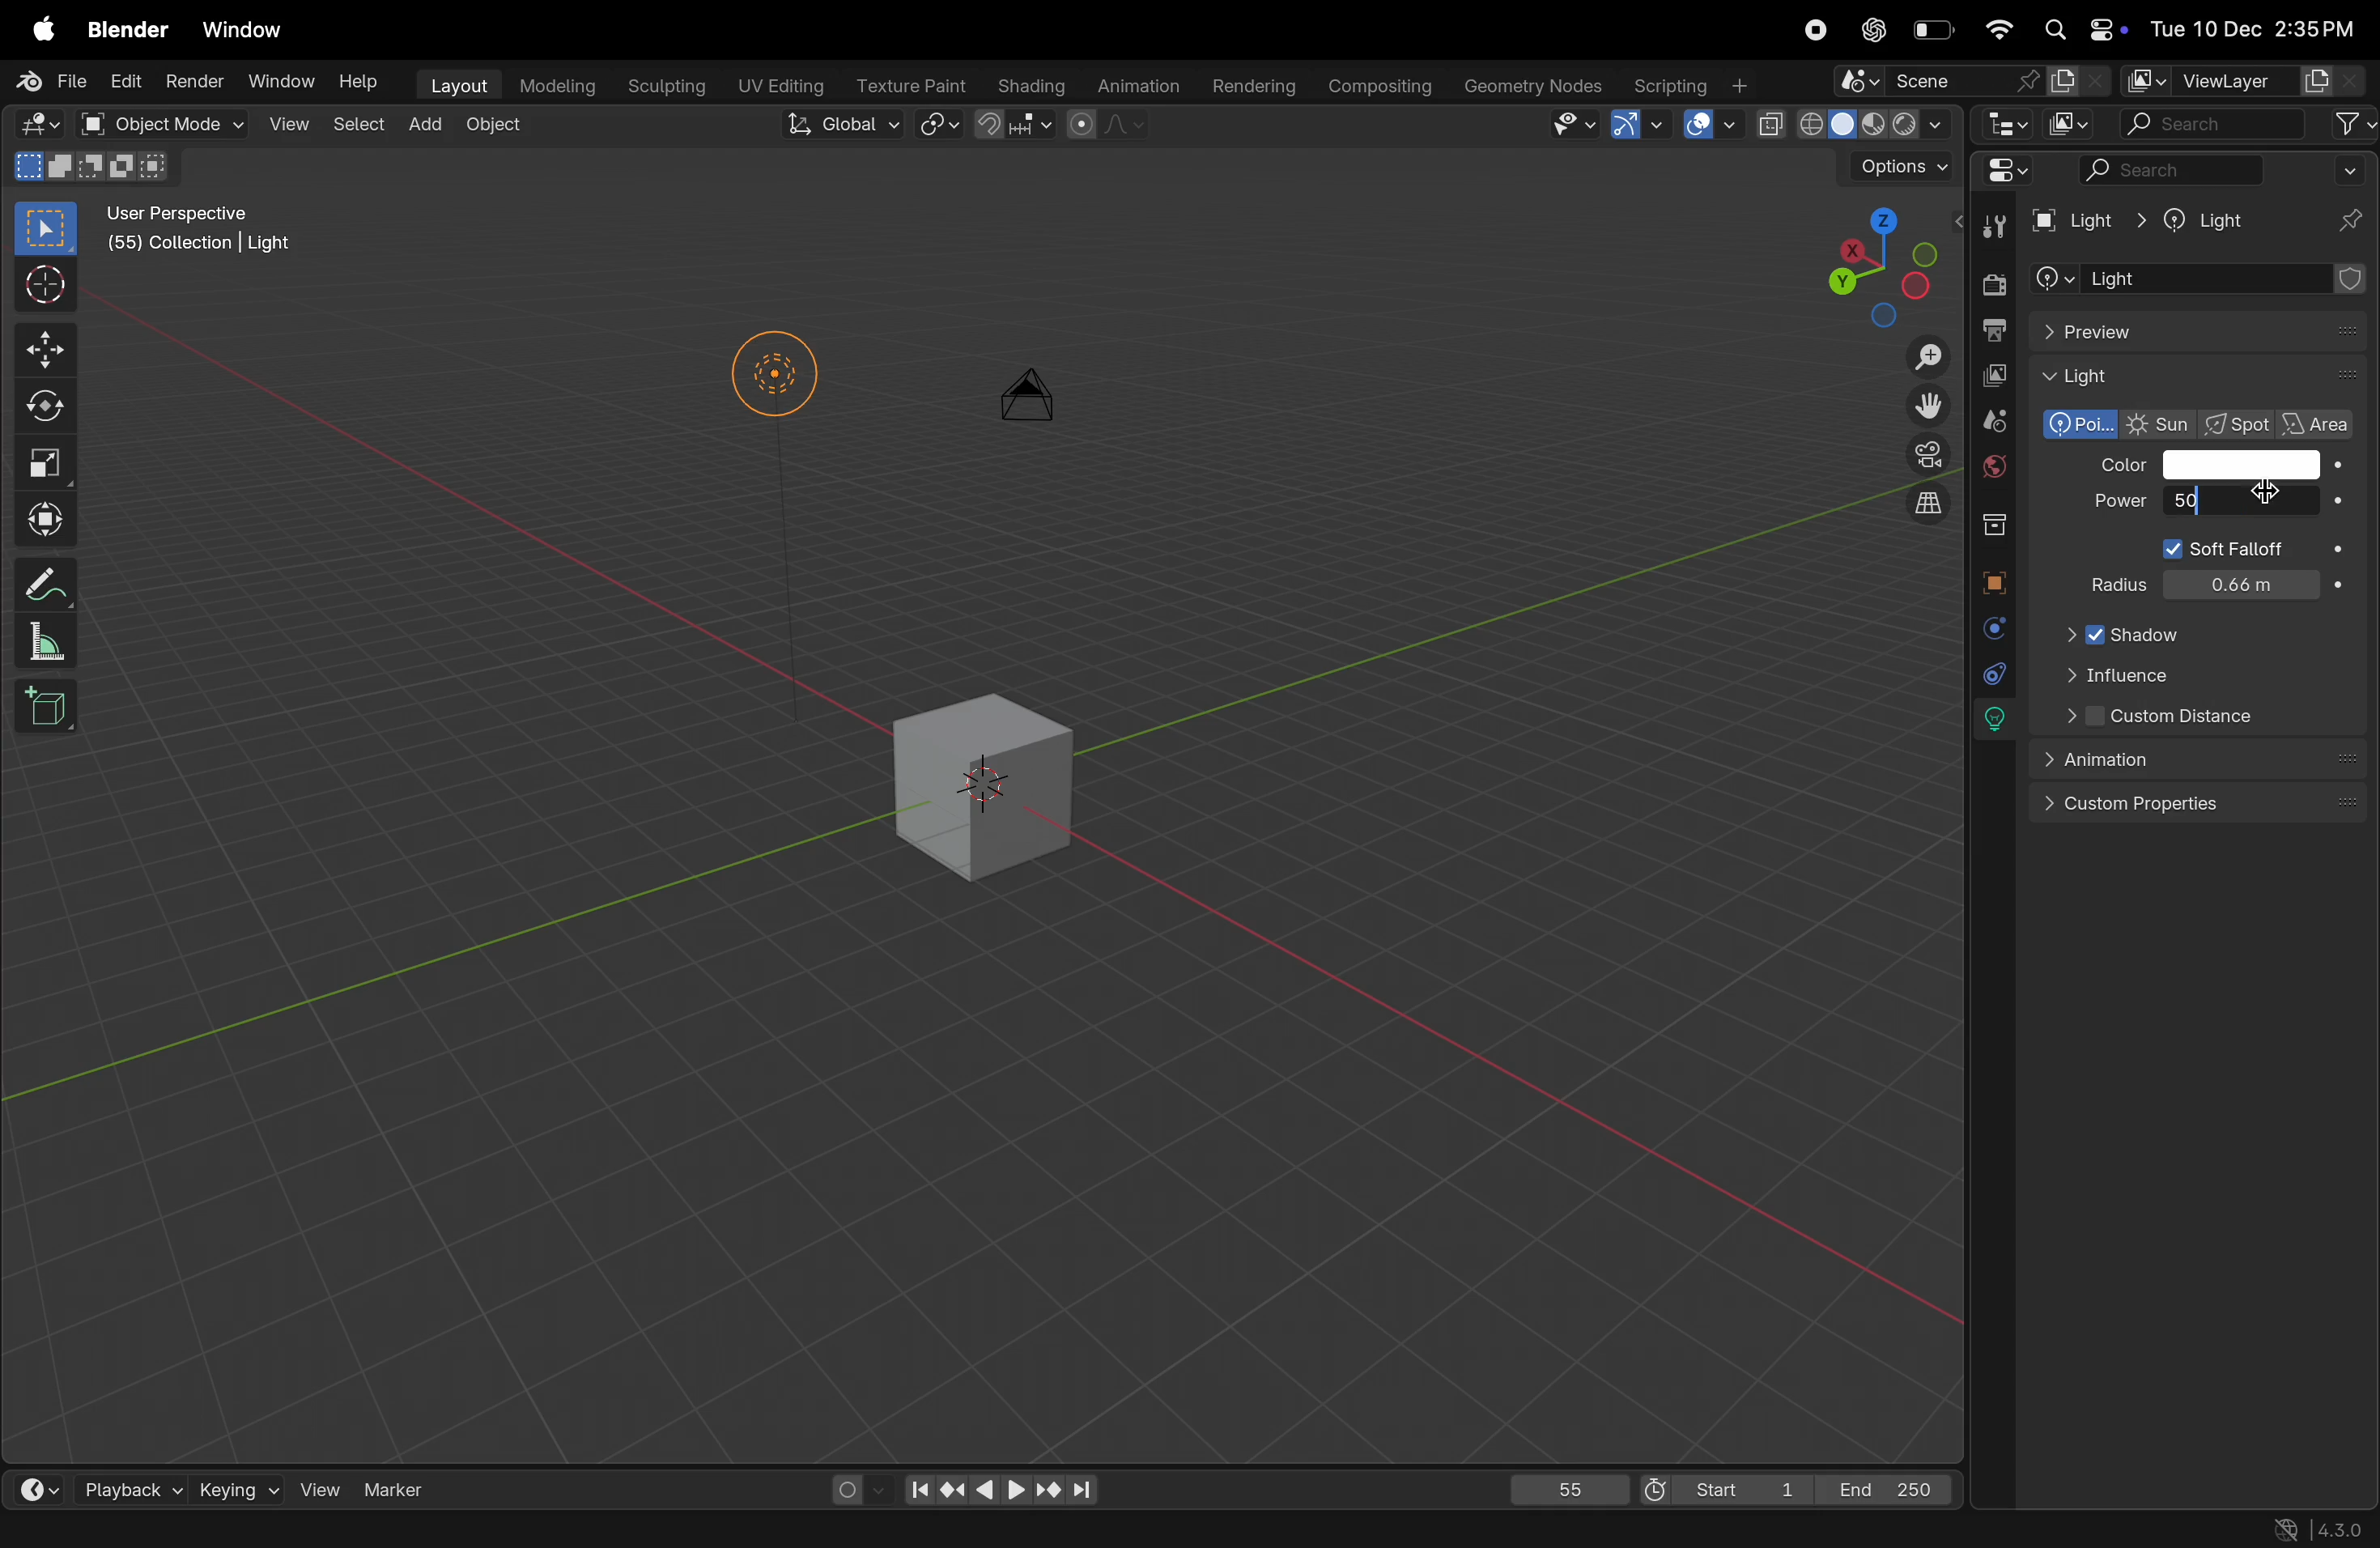  Describe the element at coordinates (454, 83) in the screenshot. I see `layout` at that location.